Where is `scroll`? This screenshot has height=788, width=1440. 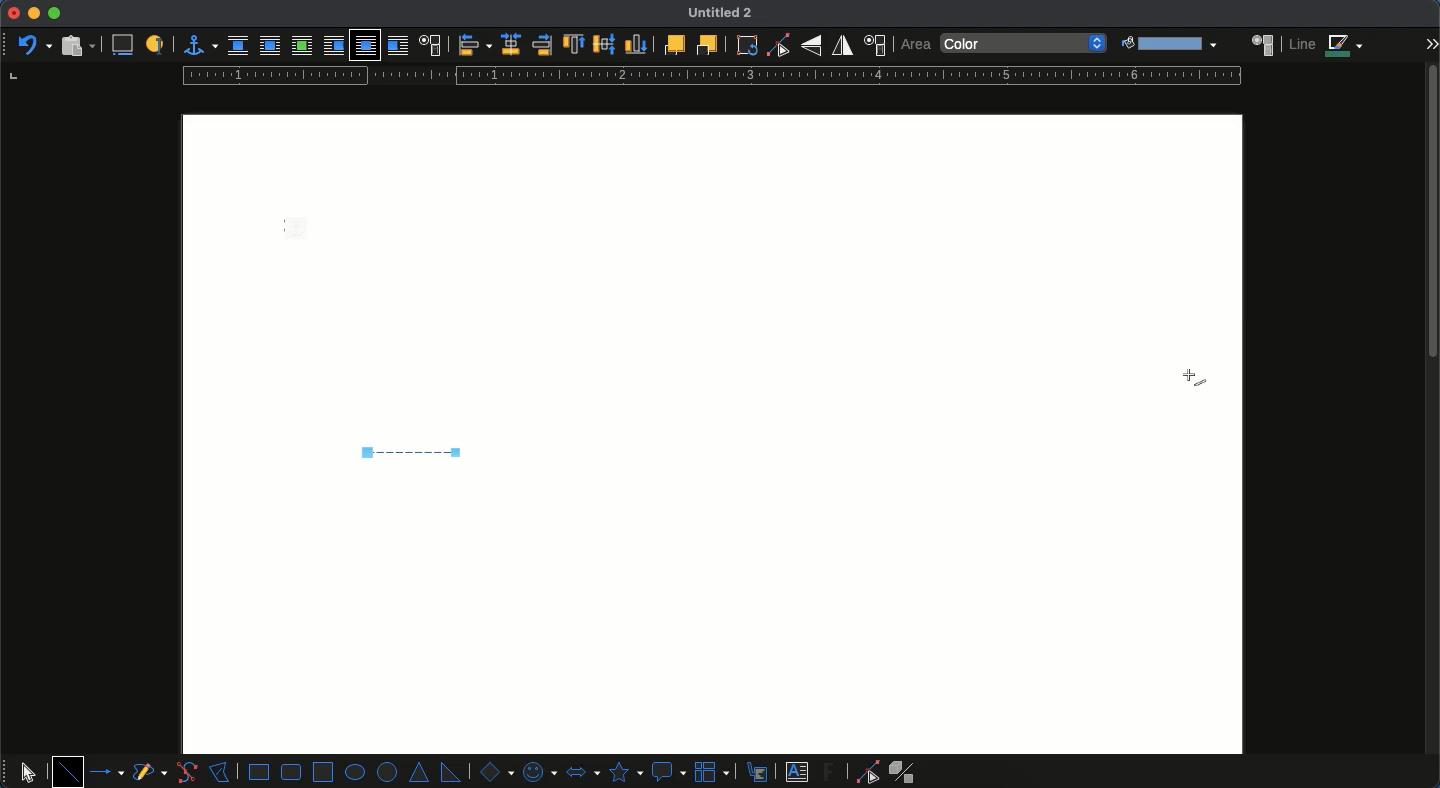
scroll is located at coordinates (1433, 434).